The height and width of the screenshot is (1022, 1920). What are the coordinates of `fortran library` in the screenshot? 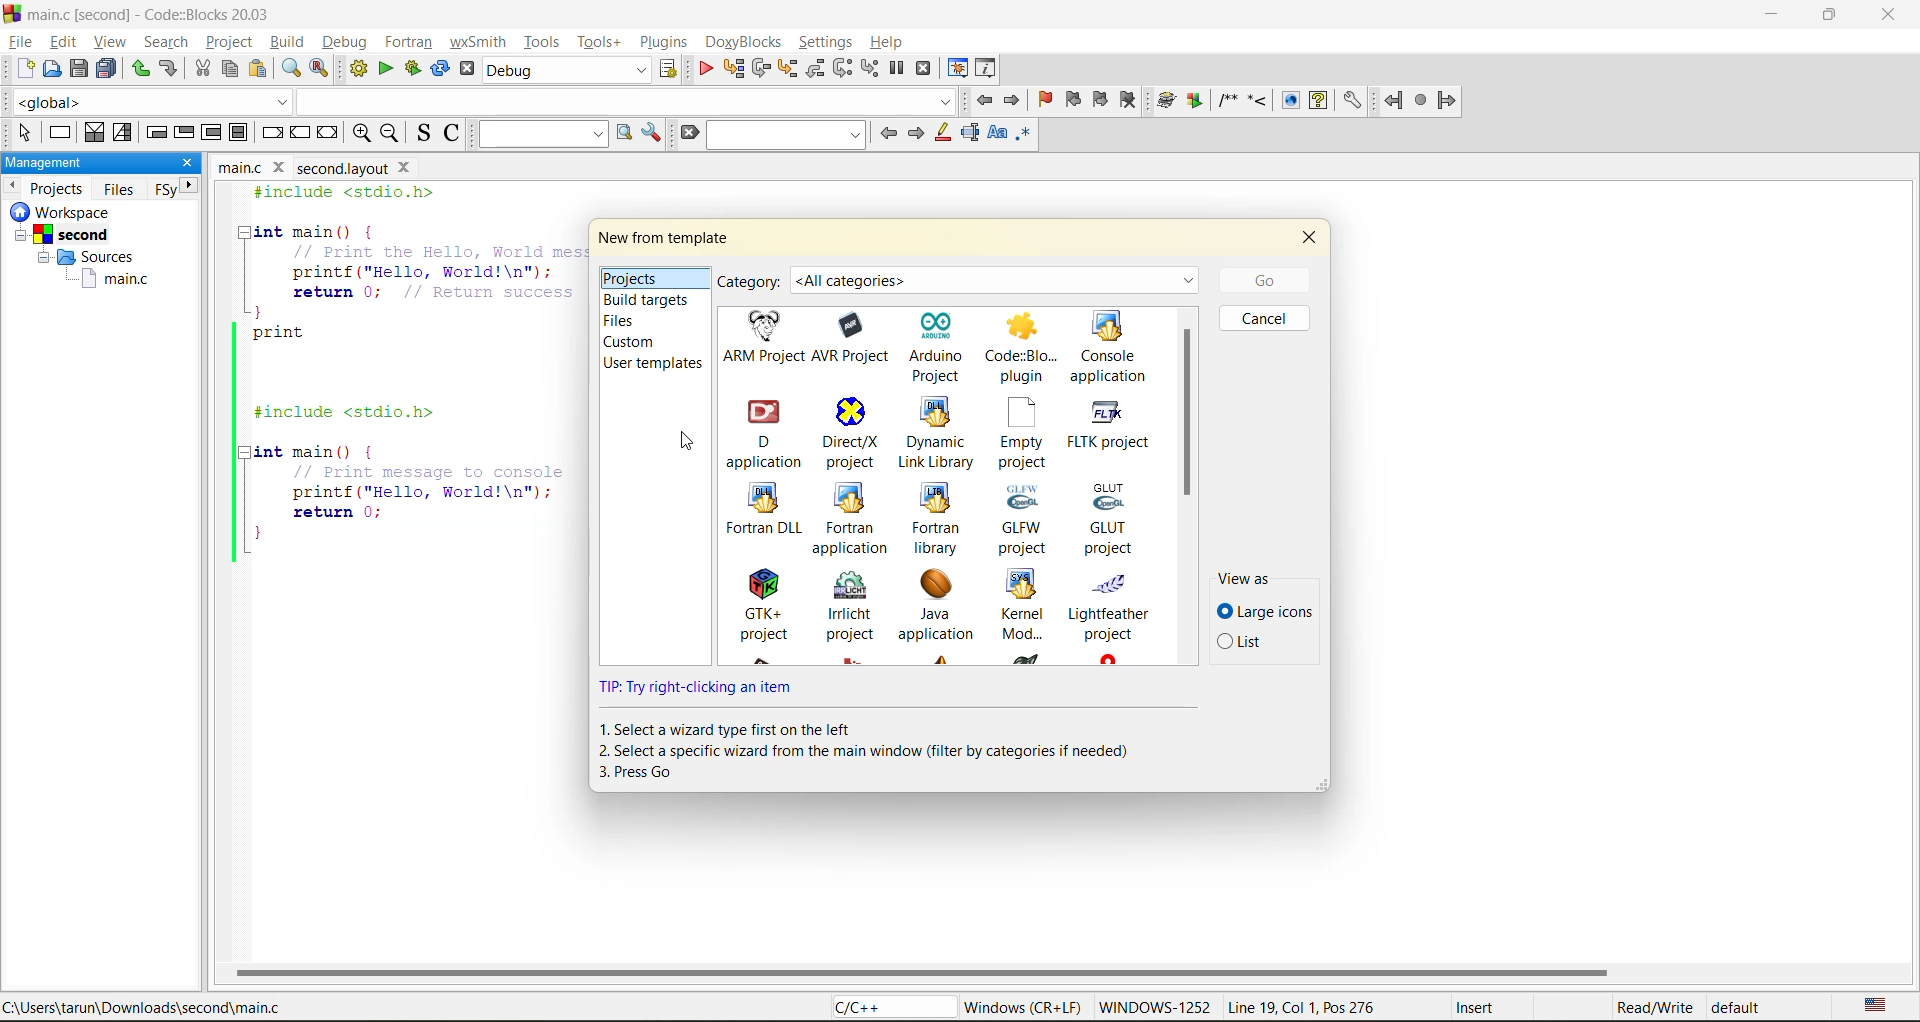 It's located at (939, 519).